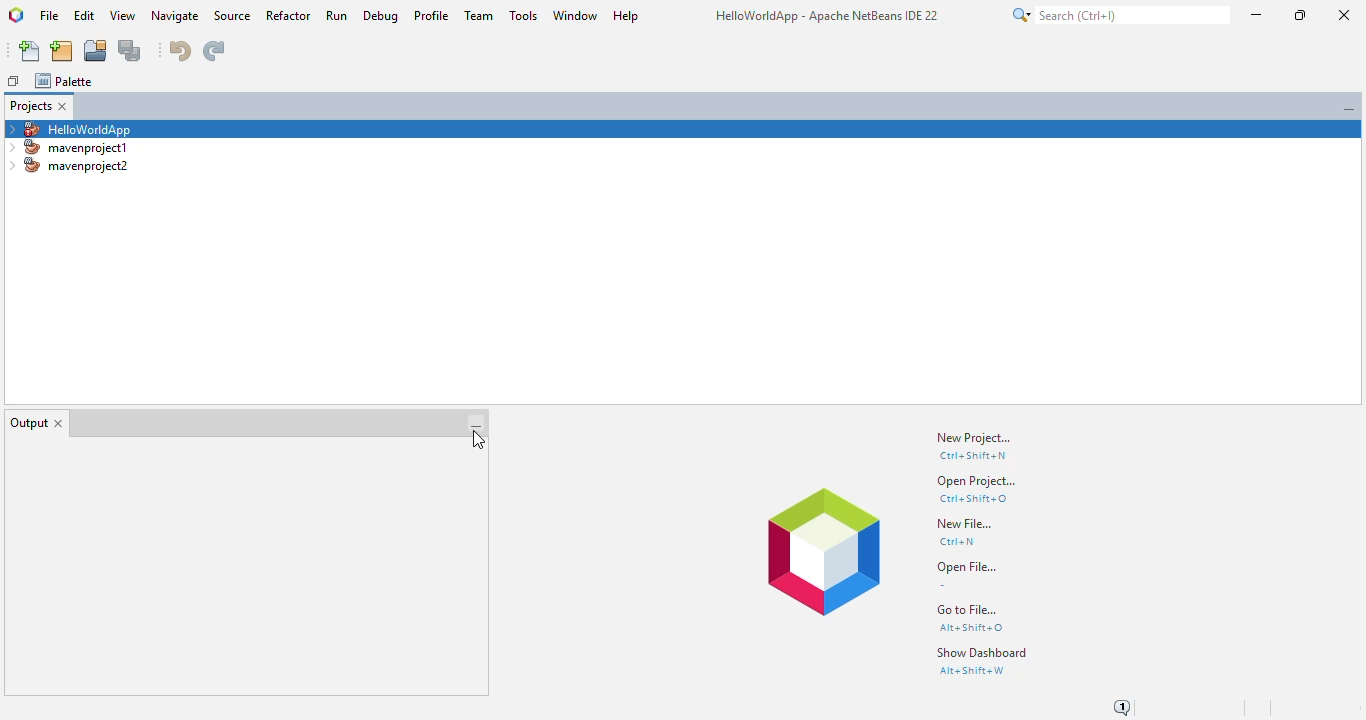  I want to click on tools, so click(524, 15).